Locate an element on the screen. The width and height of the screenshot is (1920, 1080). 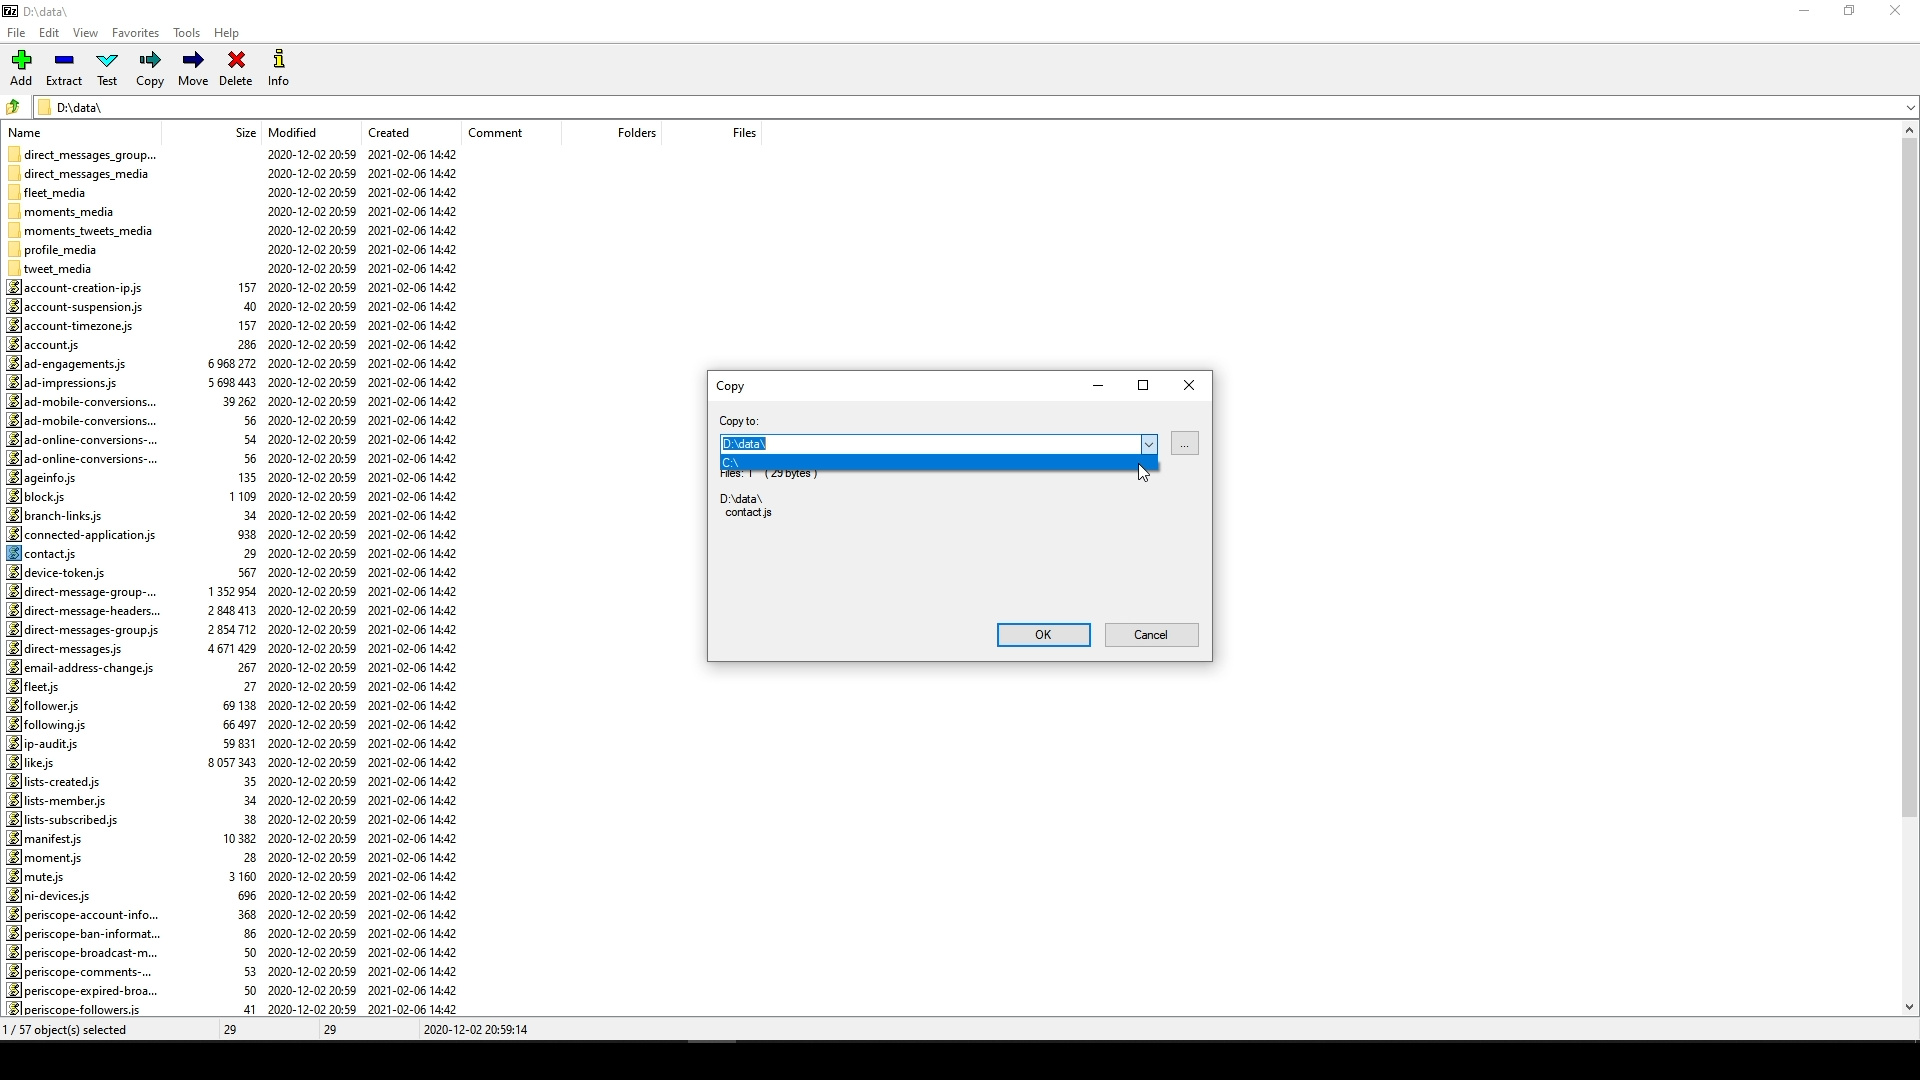
account.js is located at coordinates (50, 343).